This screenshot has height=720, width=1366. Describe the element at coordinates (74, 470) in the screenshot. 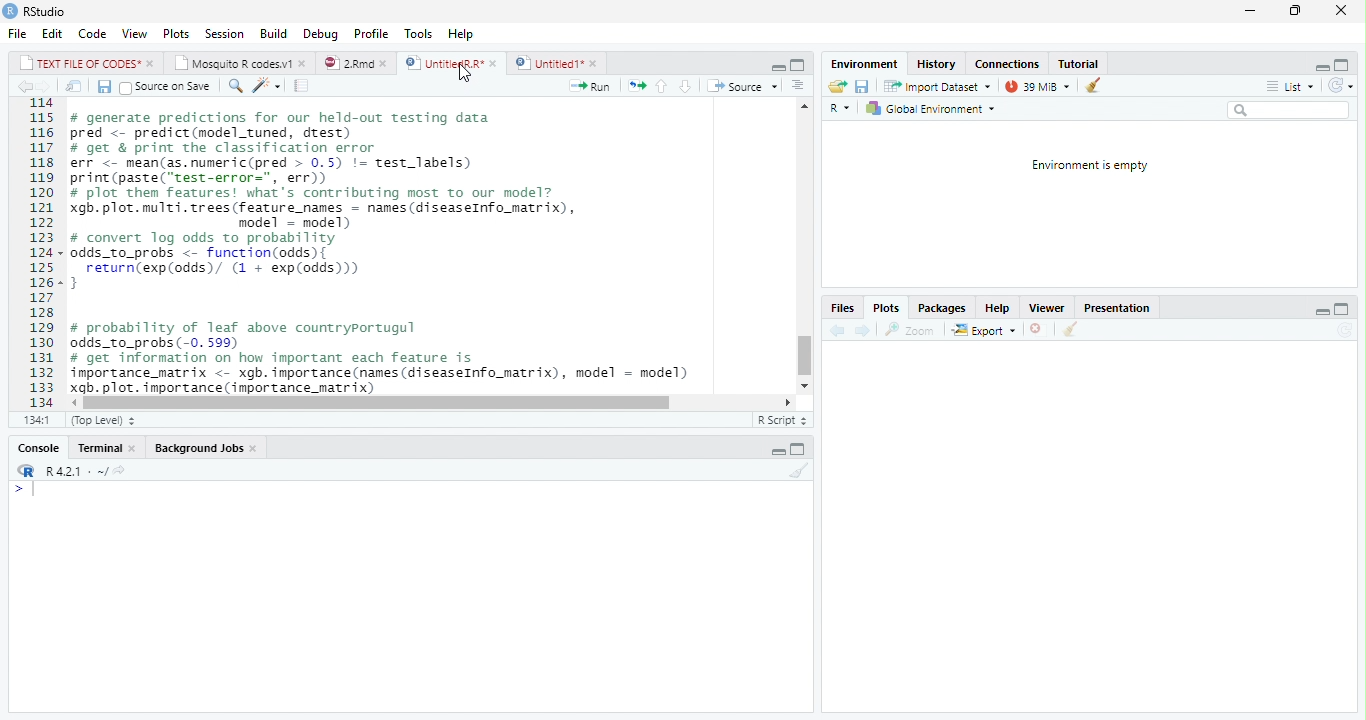

I see `R 4.2.1 .~/` at that location.